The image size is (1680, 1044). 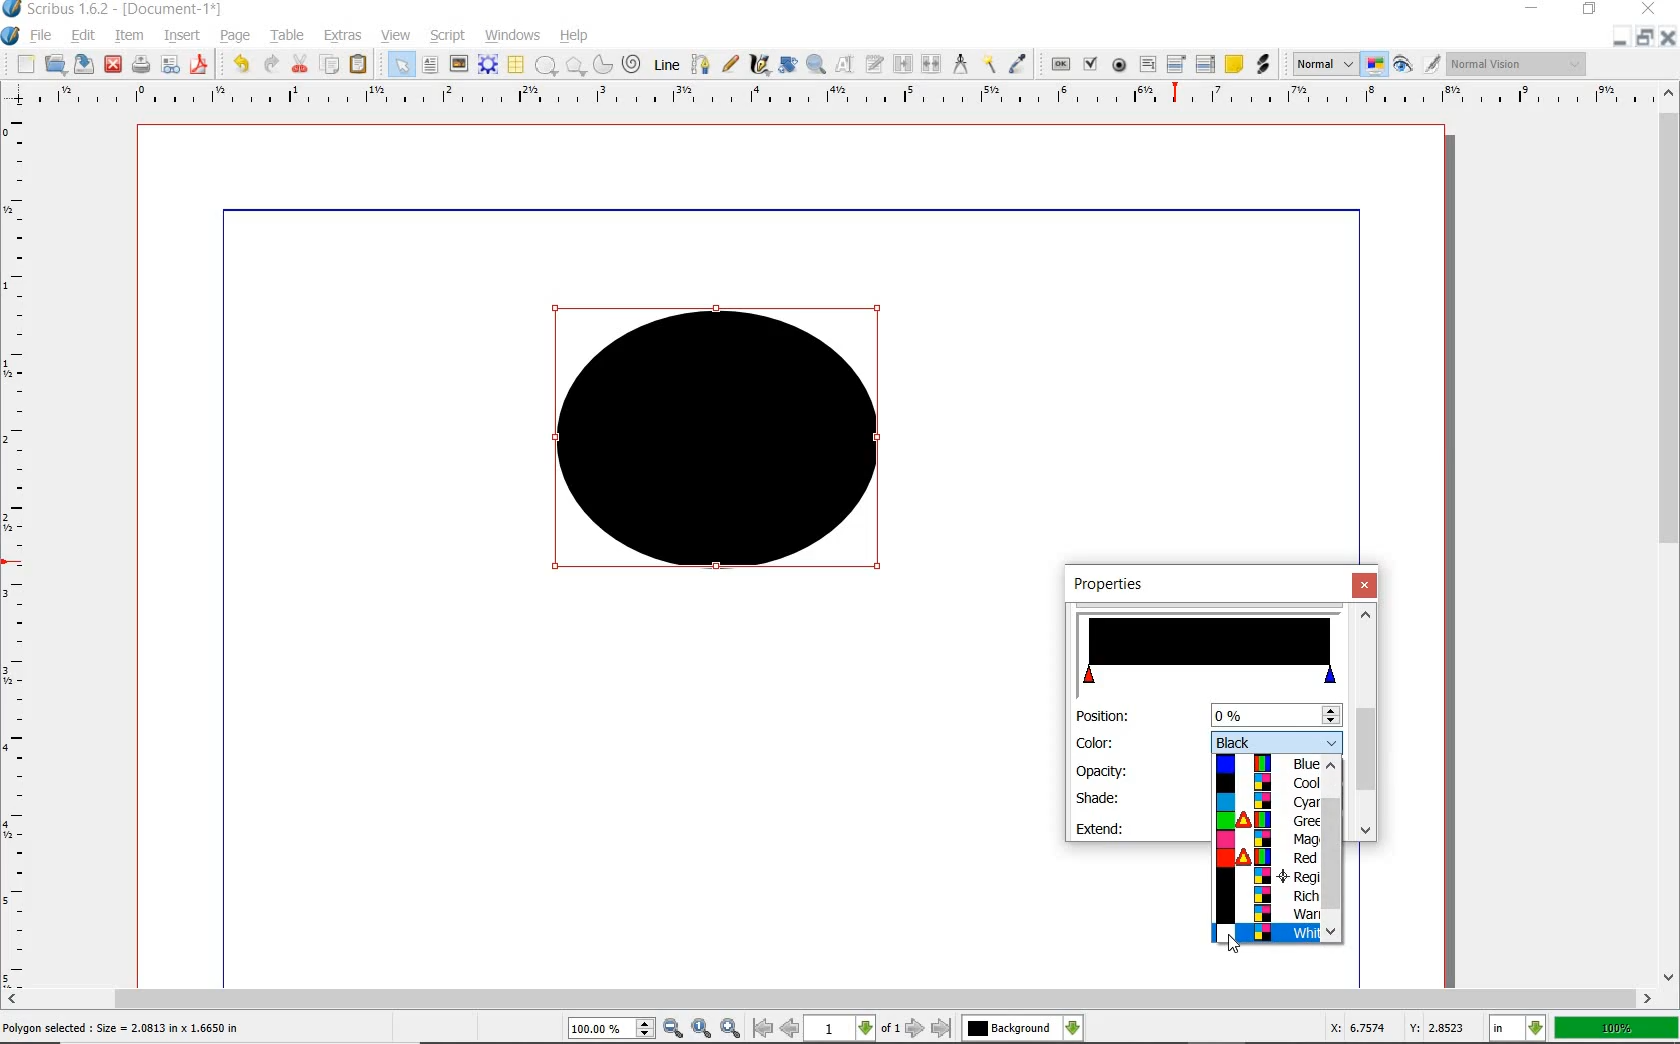 What do you see at coordinates (241, 64) in the screenshot?
I see `UNDO` at bounding box center [241, 64].